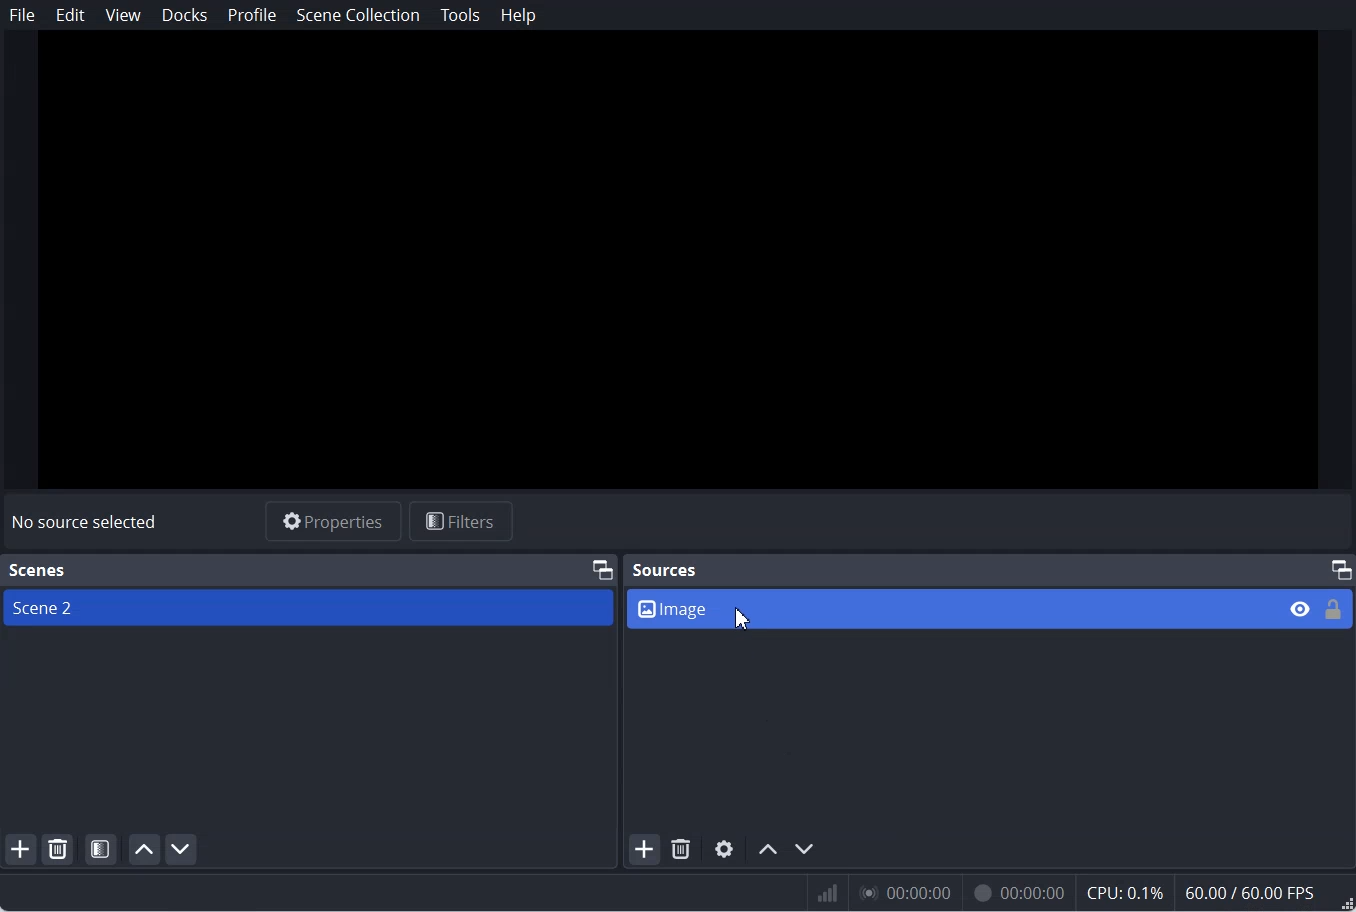 This screenshot has width=1356, height=912. I want to click on Add Source, so click(645, 848).